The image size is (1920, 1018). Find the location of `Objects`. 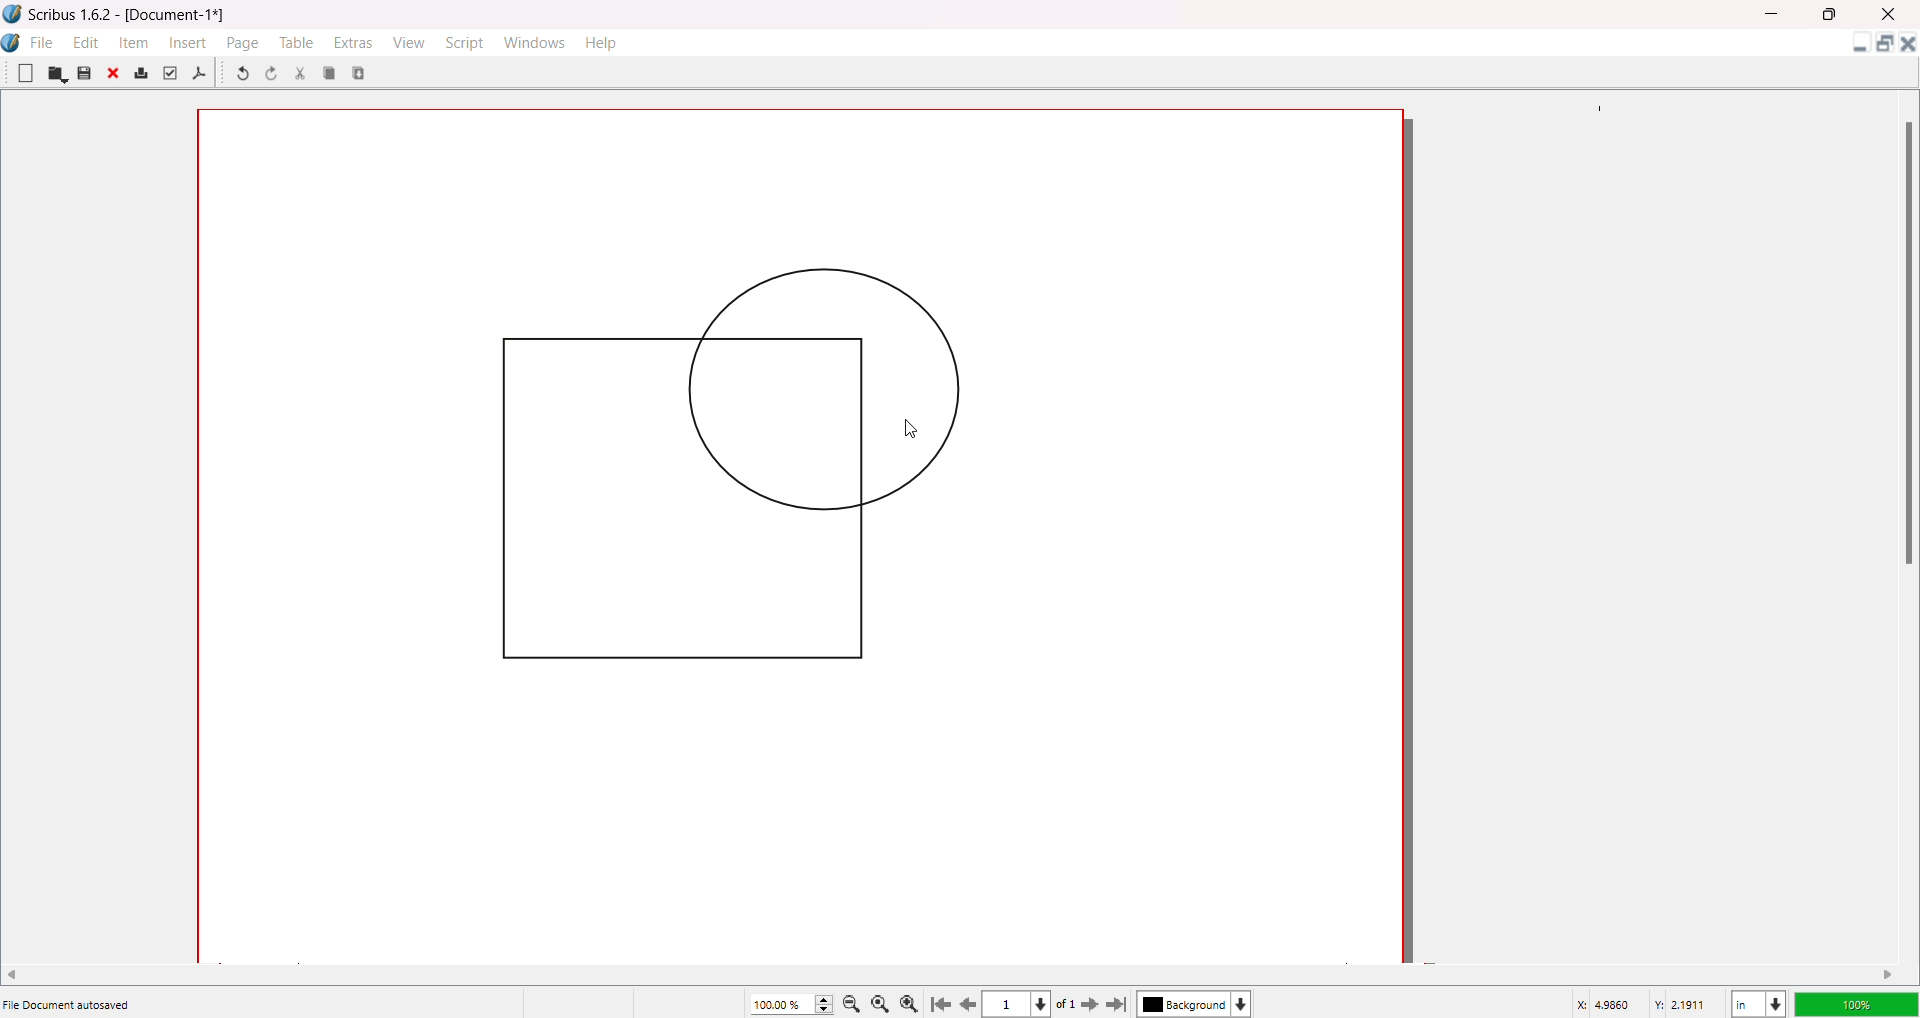

Objects is located at coordinates (696, 462).